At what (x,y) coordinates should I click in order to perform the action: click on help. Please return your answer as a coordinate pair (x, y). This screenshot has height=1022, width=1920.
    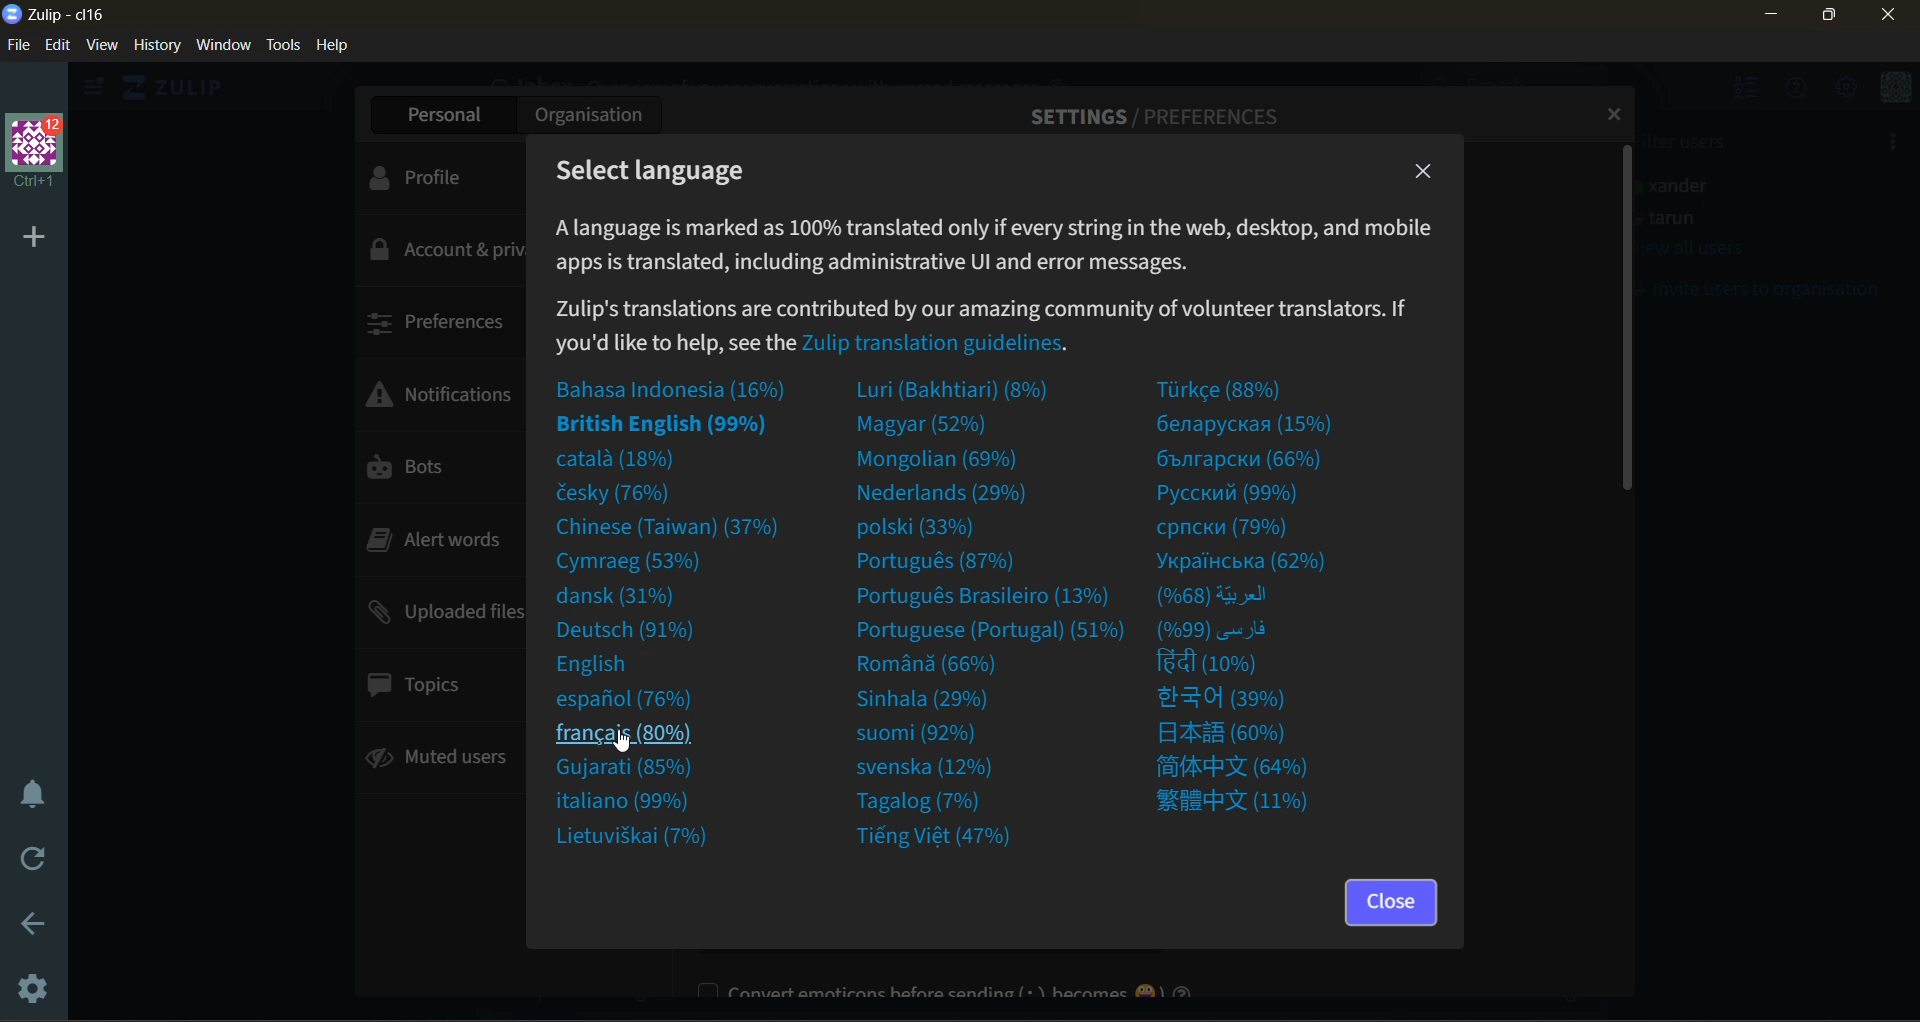
    Looking at the image, I should click on (339, 47).